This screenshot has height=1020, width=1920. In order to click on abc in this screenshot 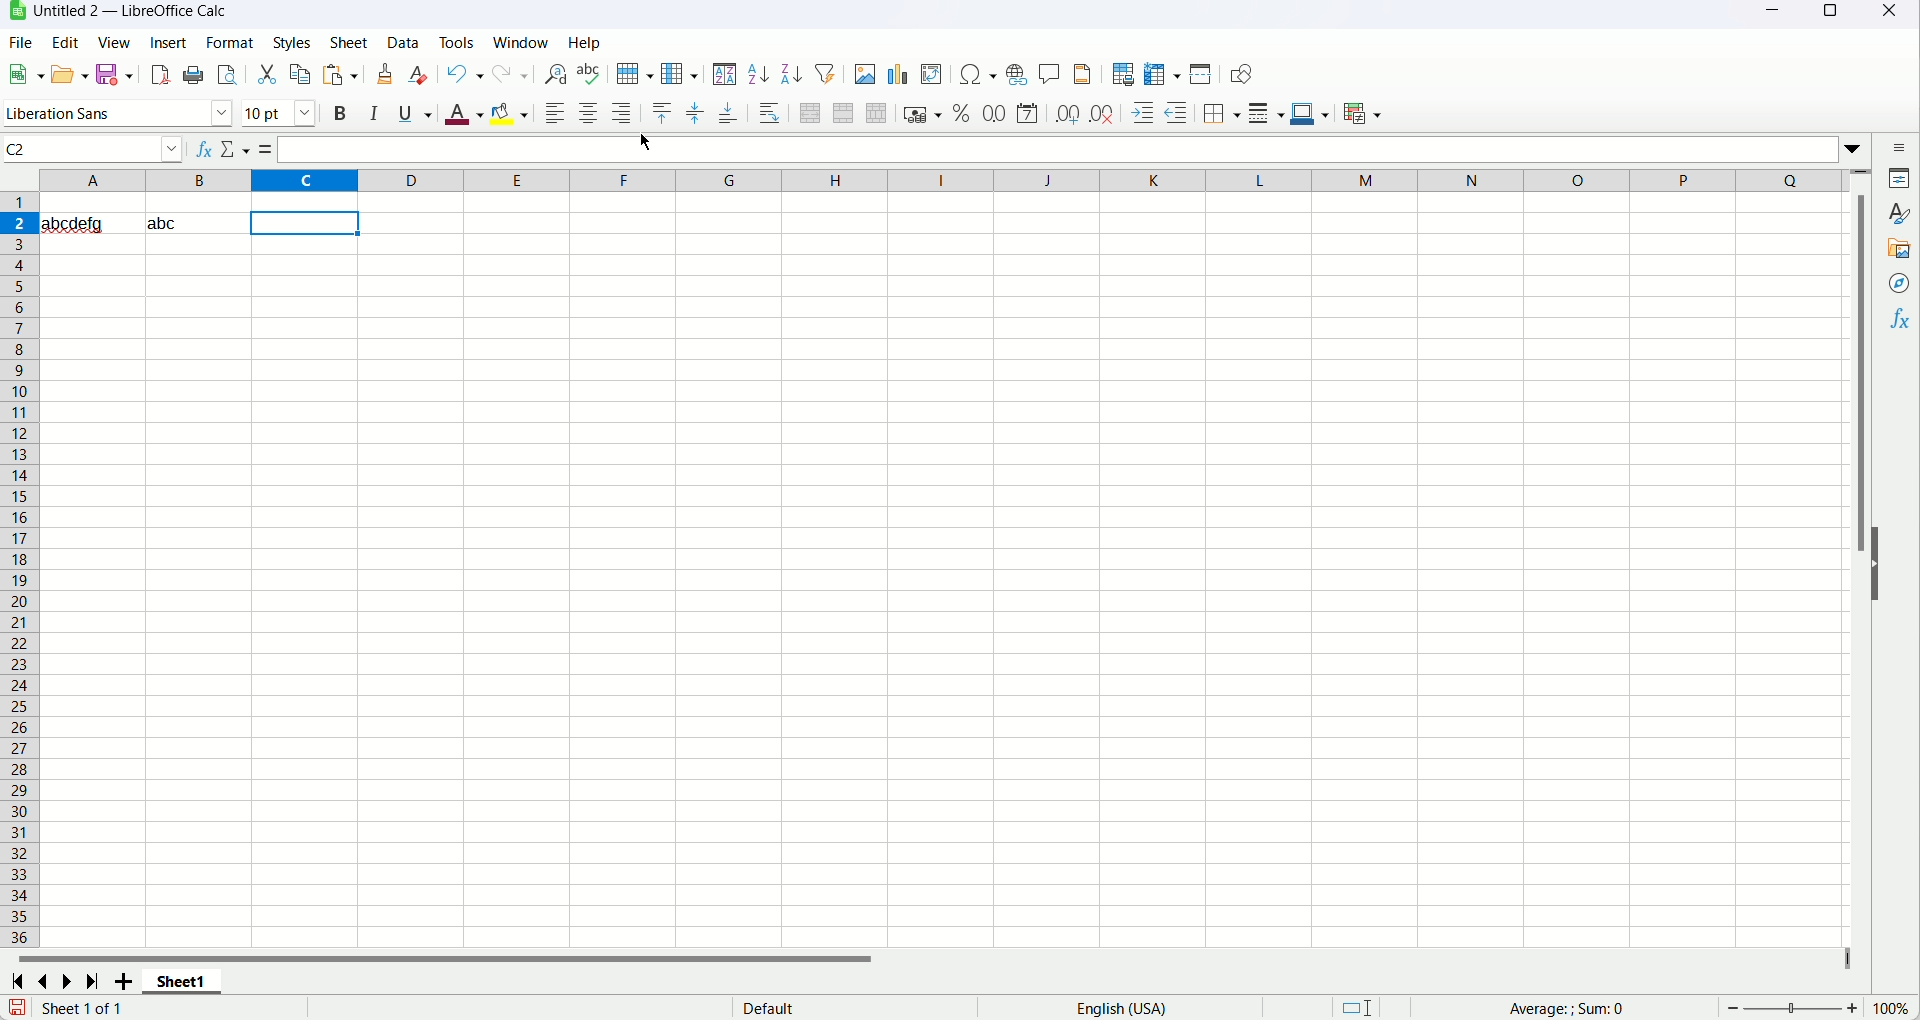, I will do `click(194, 223)`.